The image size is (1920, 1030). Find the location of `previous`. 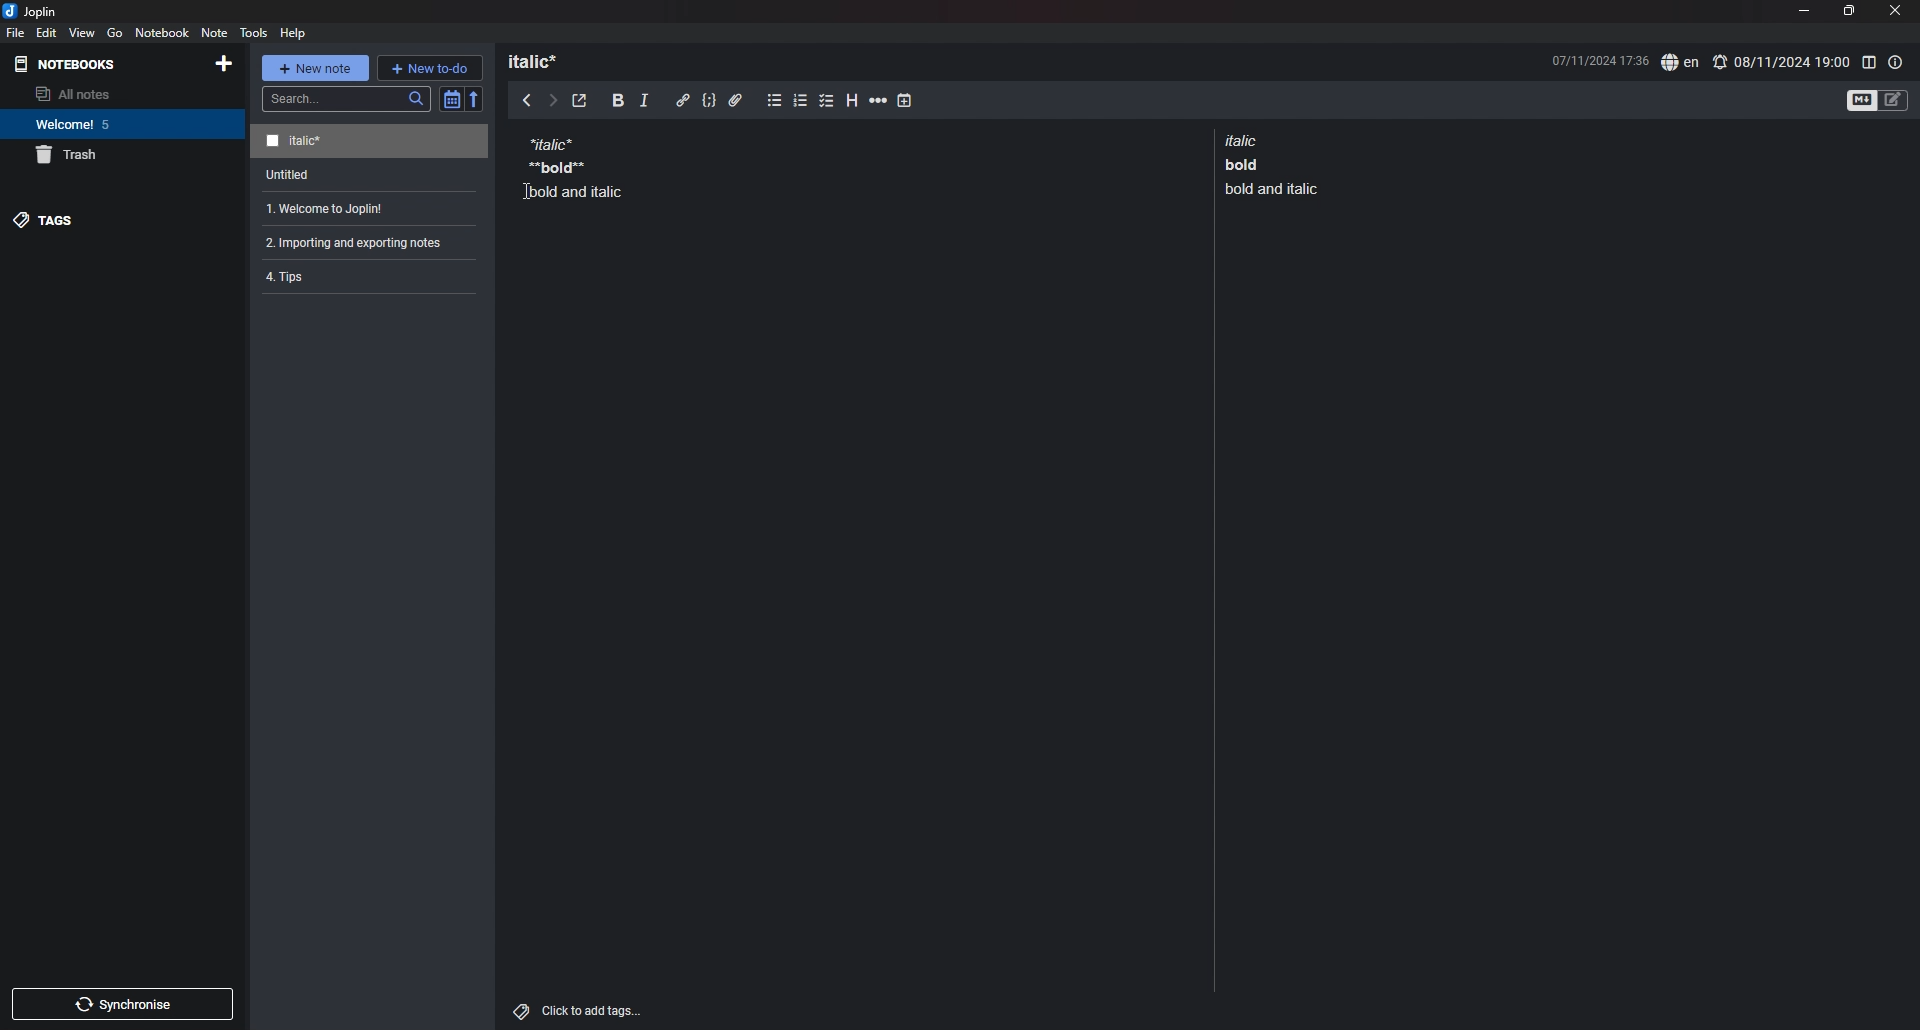

previous is located at coordinates (527, 99).